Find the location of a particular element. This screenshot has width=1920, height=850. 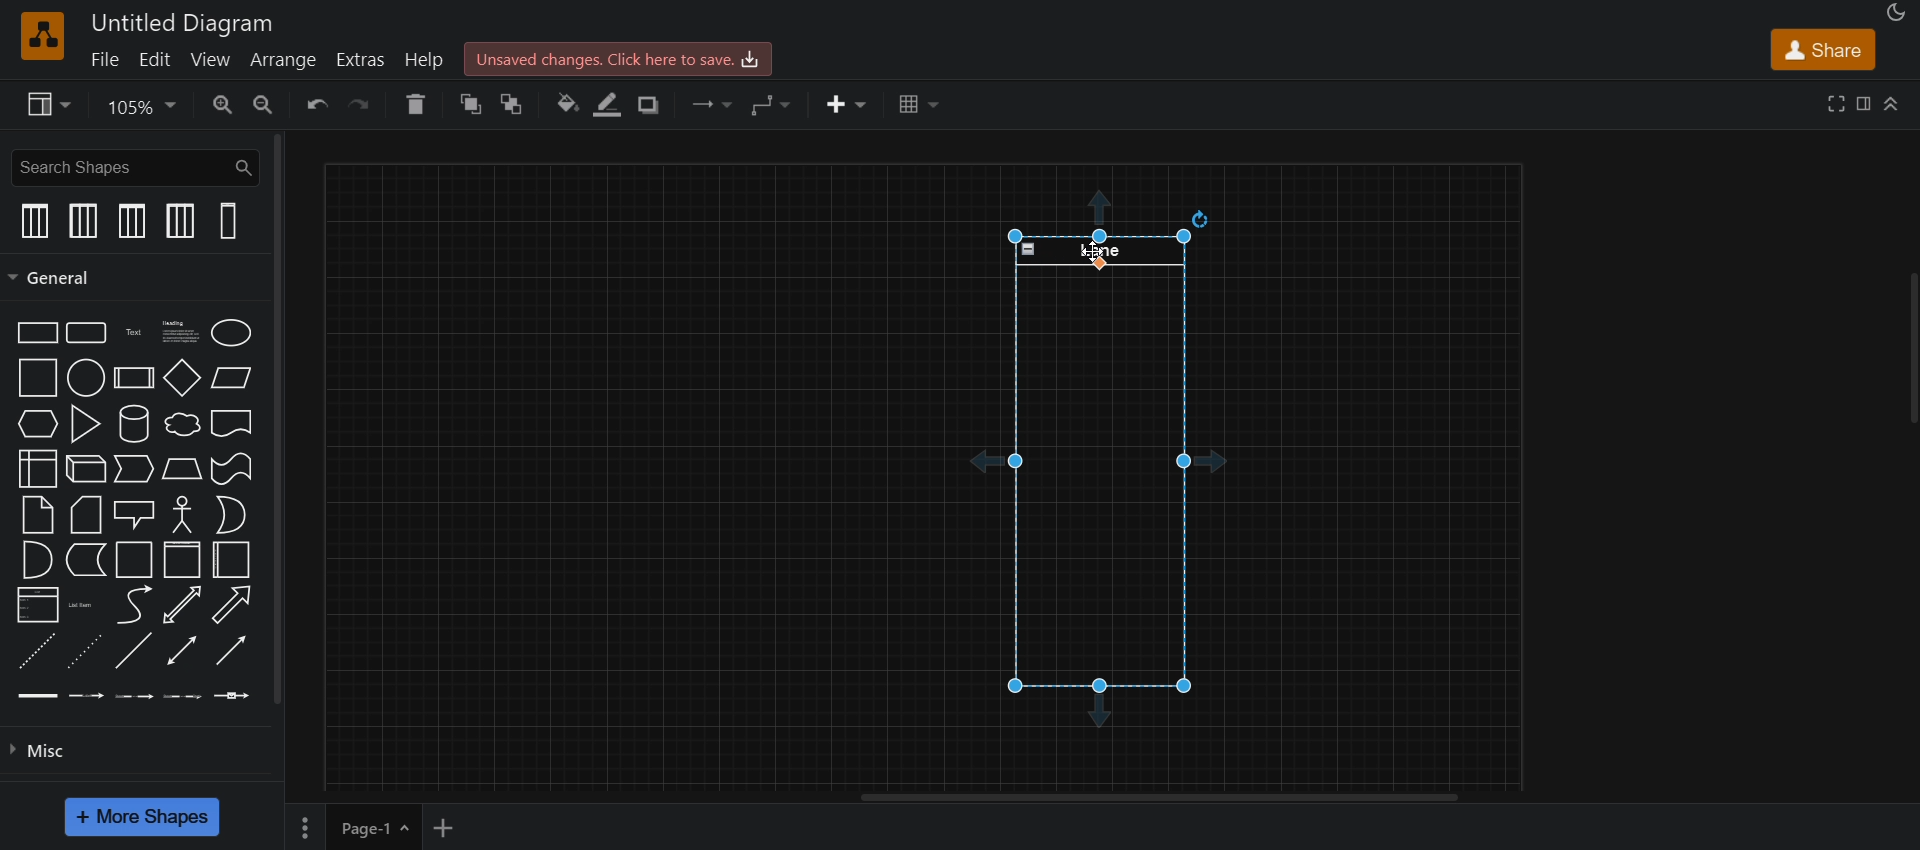

click here to save is located at coordinates (618, 57).